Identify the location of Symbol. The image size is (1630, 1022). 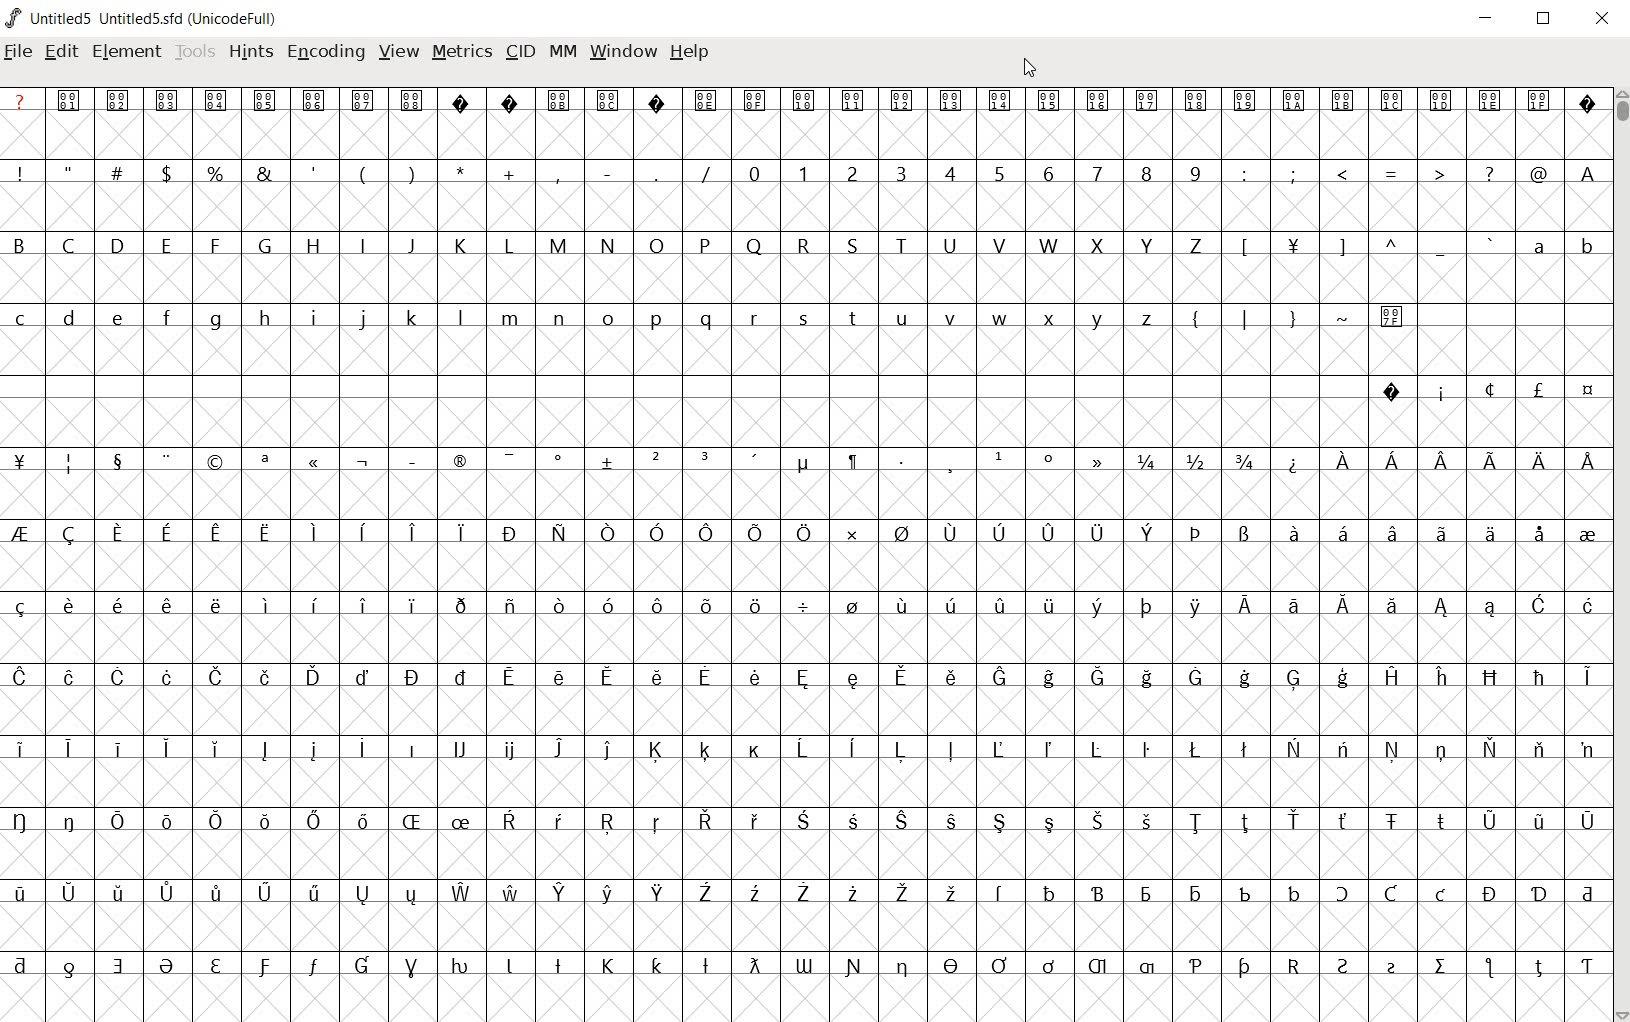
(118, 677).